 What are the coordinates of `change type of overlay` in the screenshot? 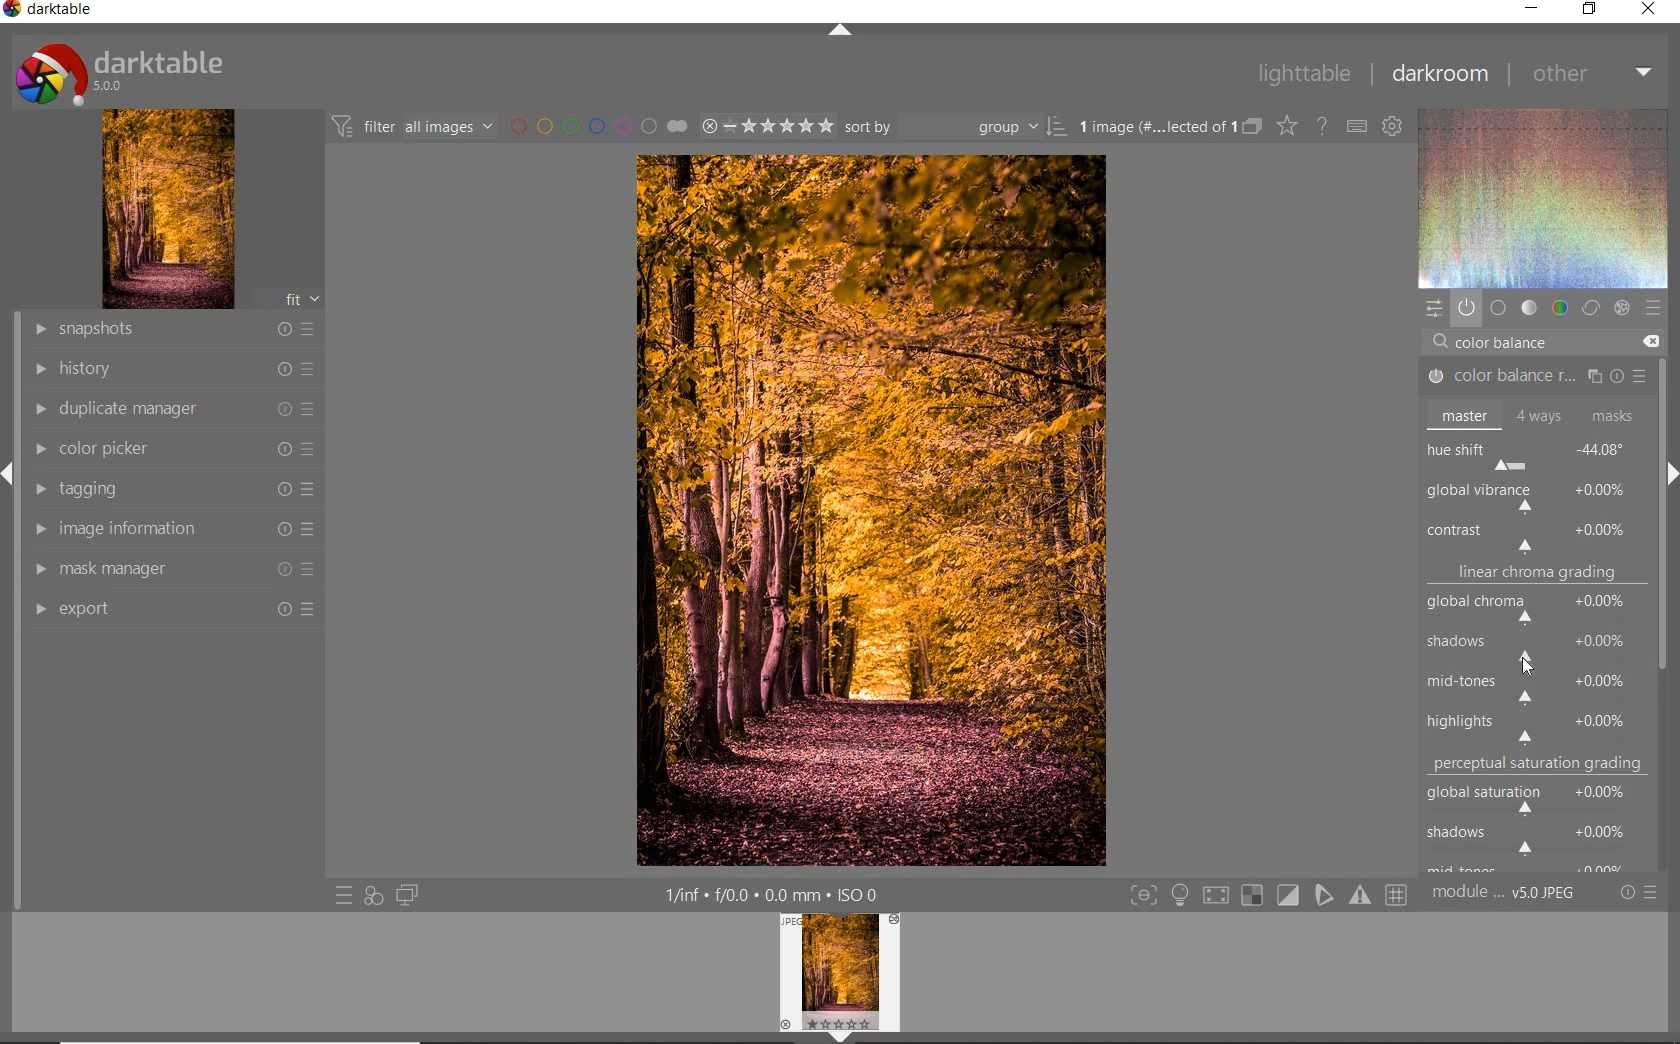 It's located at (1286, 128).